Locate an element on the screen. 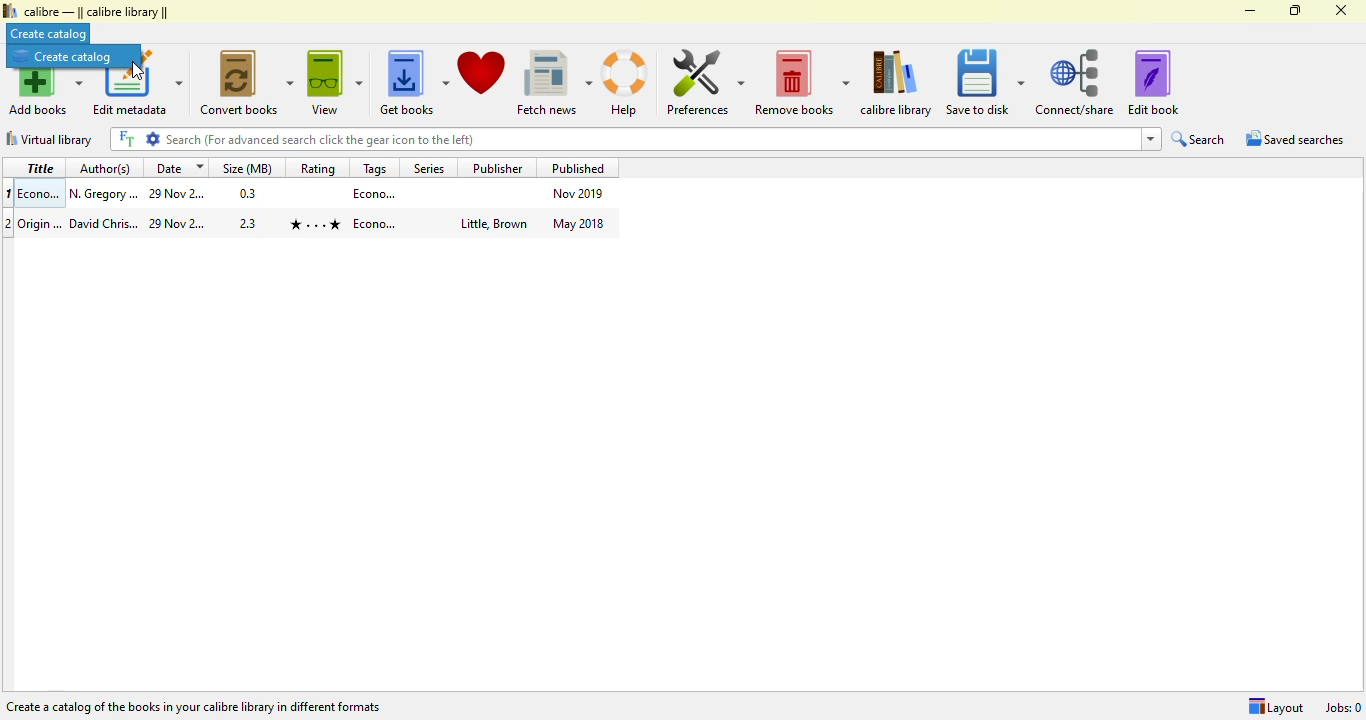 Image resolution: width=1366 pixels, height=720 pixels. book 1 is located at coordinates (312, 193).